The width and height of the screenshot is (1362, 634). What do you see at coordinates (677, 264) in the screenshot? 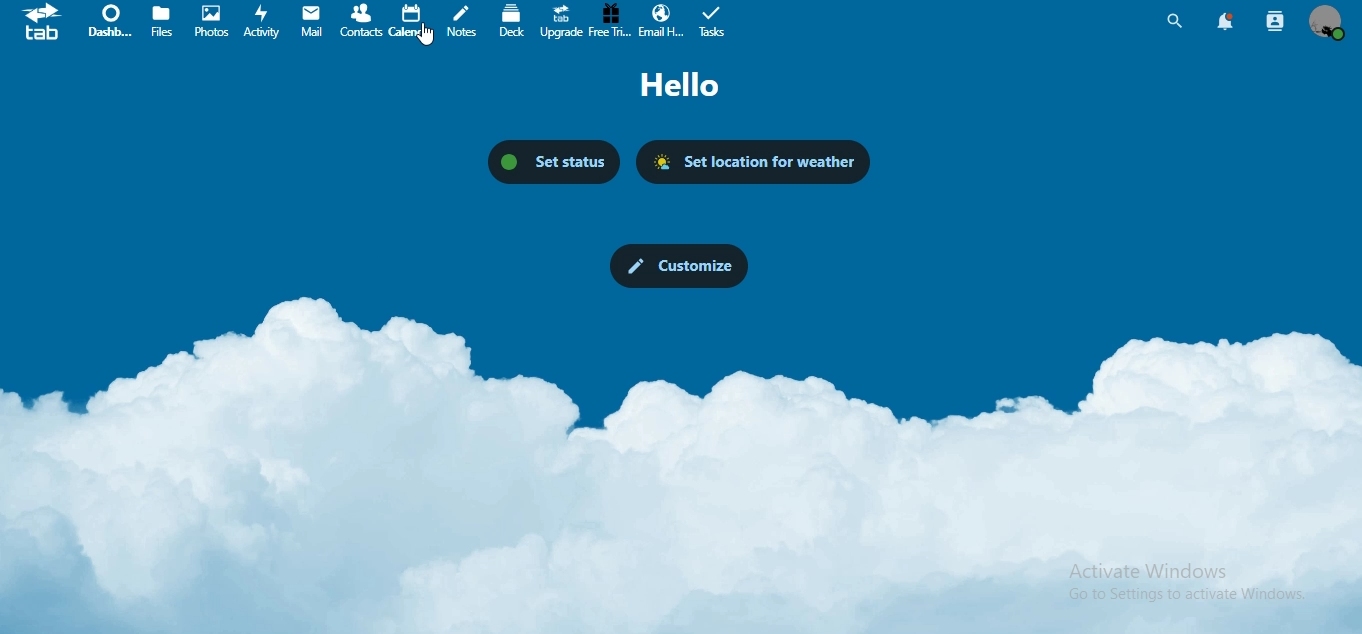
I see `customize` at bounding box center [677, 264].